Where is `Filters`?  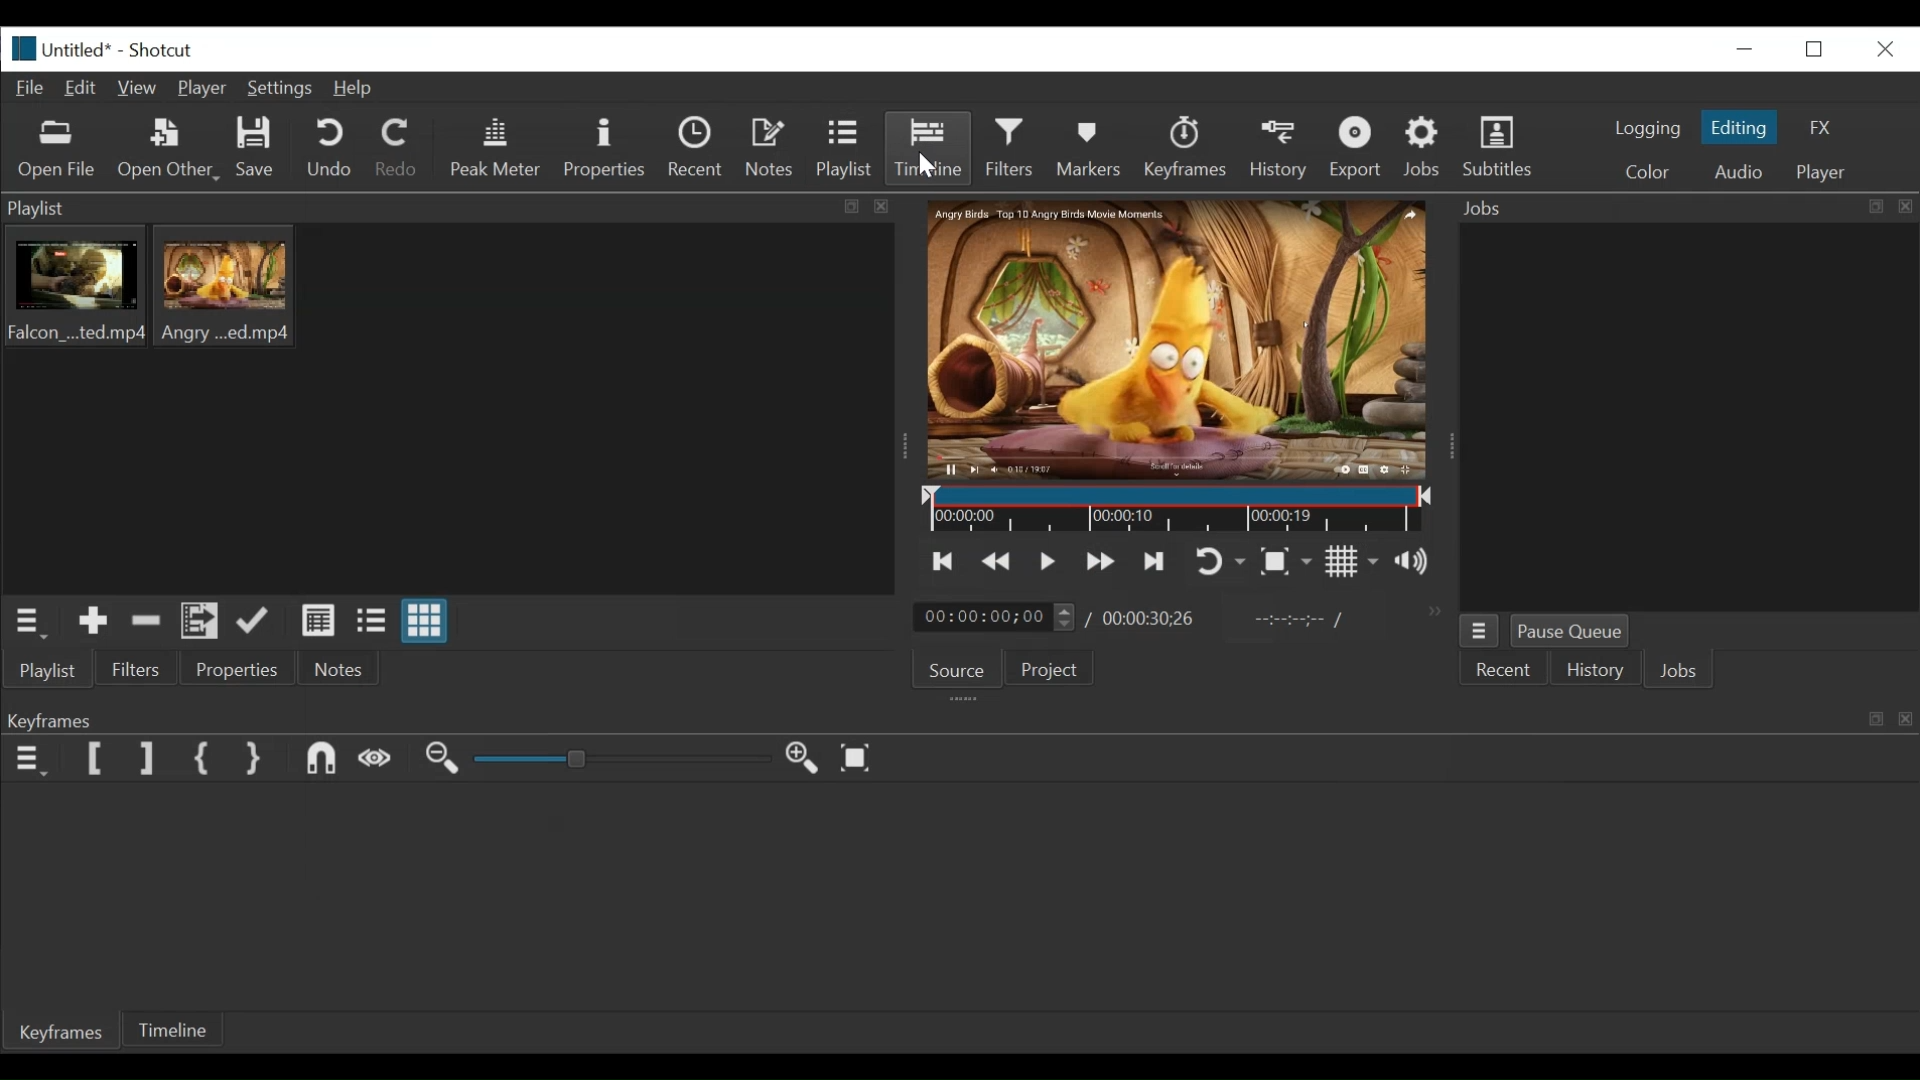
Filters is located at coordinates (1015, 148).